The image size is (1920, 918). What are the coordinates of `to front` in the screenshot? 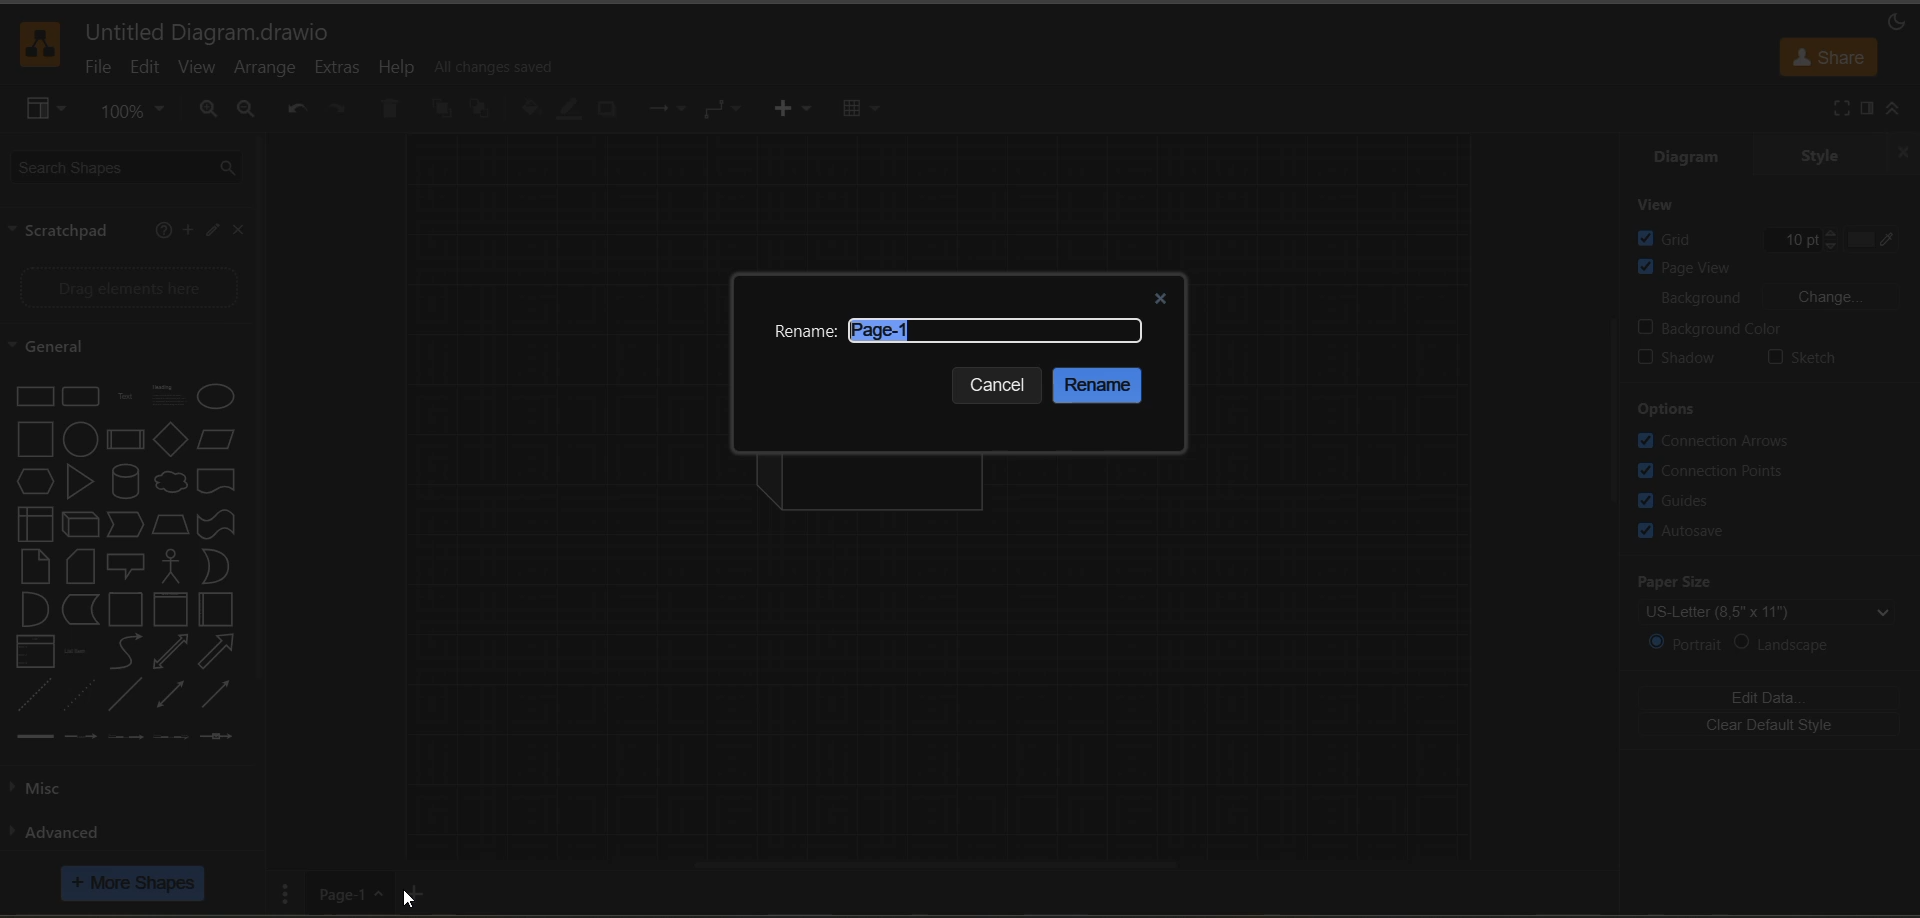 It's located at (443, 111).